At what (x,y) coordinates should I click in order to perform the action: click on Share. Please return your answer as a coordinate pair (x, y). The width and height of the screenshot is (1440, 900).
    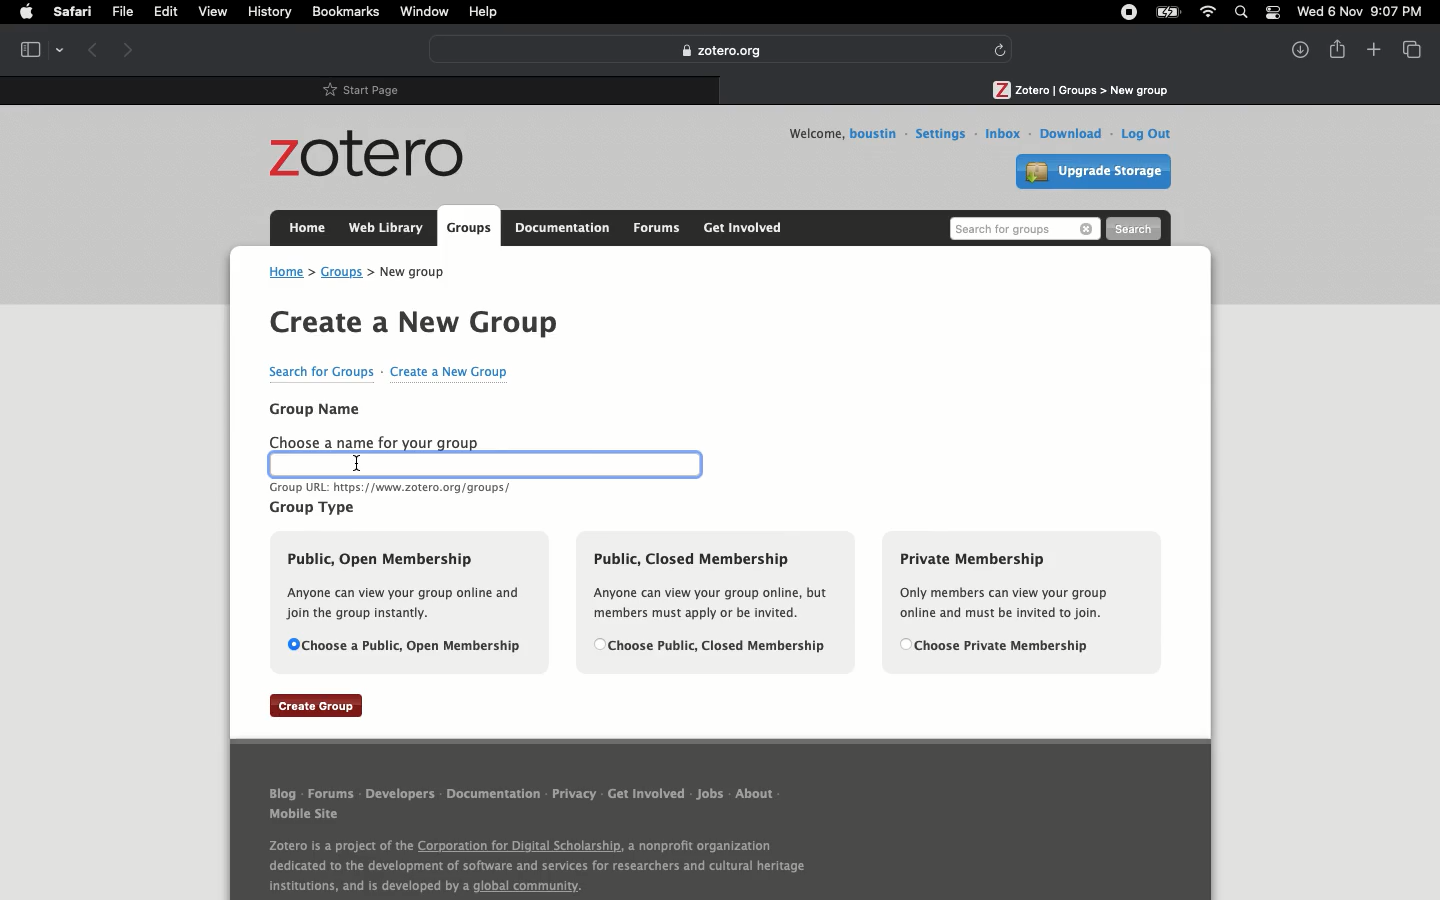
    Looking at the image, I should click on (1338, 48).